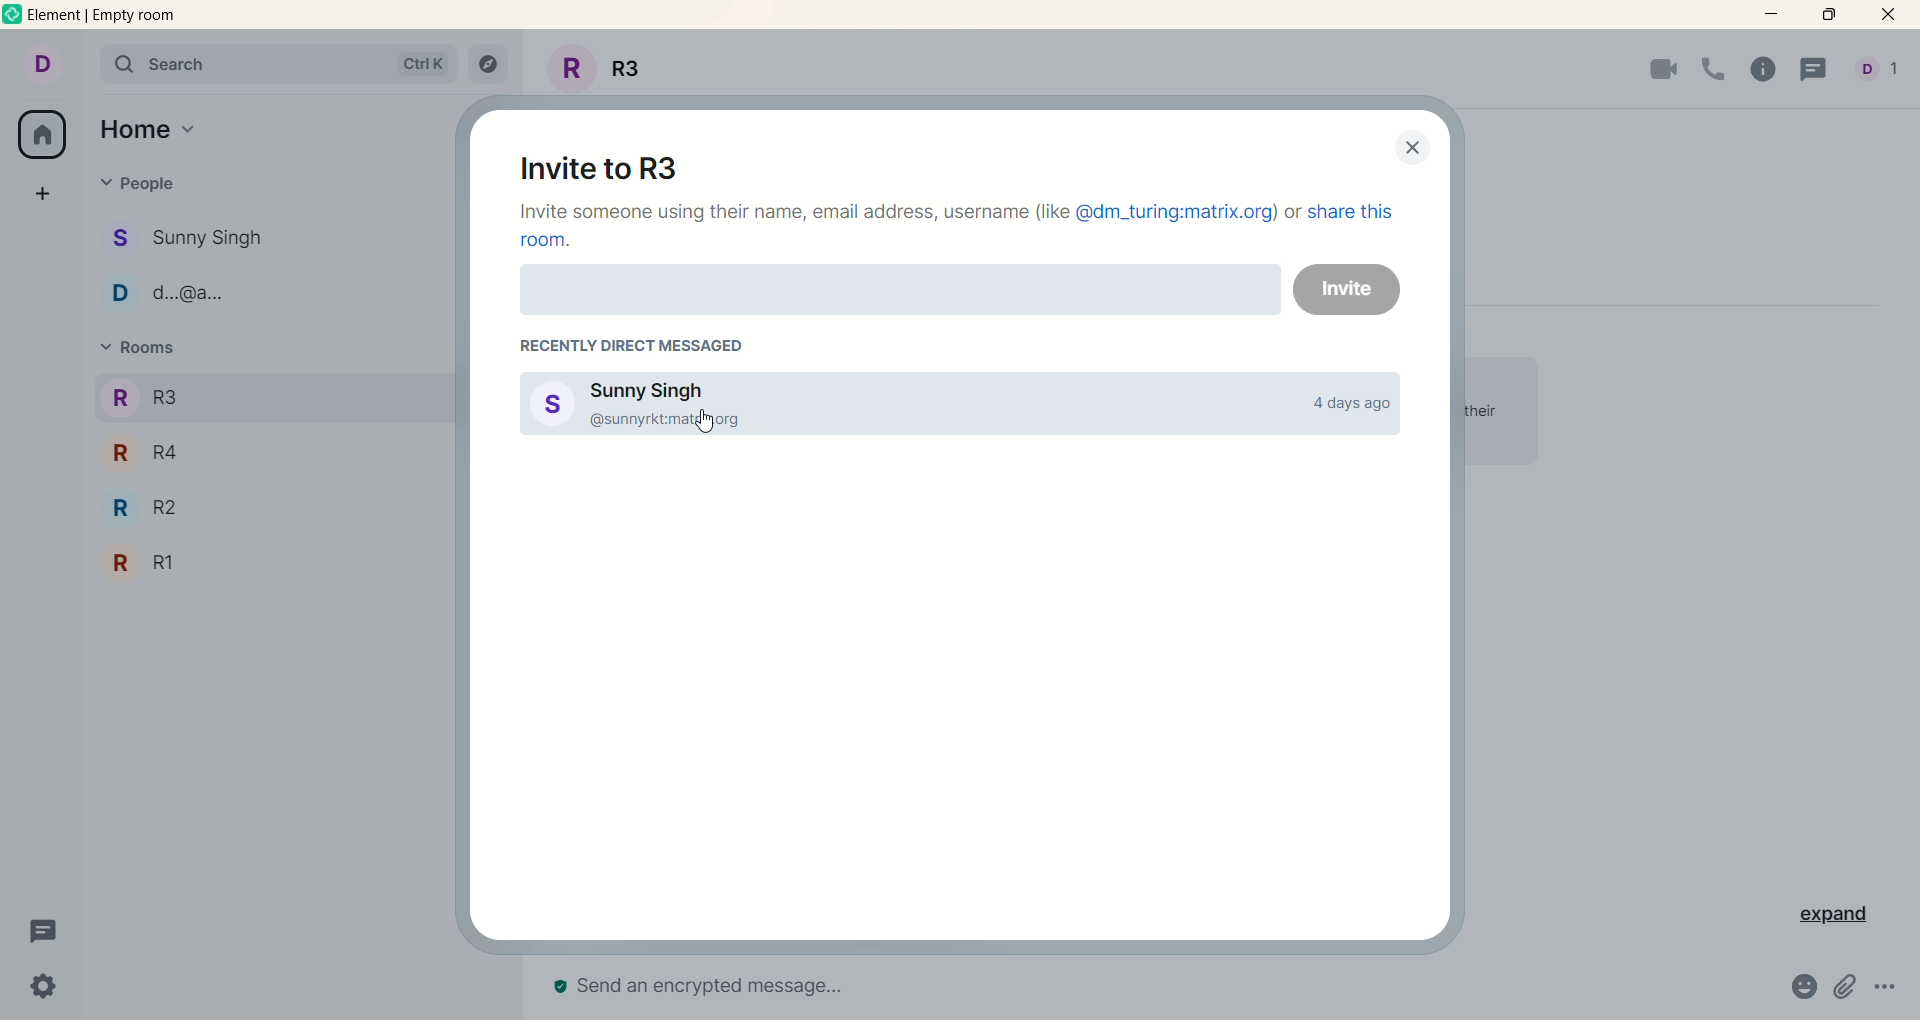 The width and height of the screenshot is (1920, 1020). I want to click on Sunny Singh, so click(957, 404).